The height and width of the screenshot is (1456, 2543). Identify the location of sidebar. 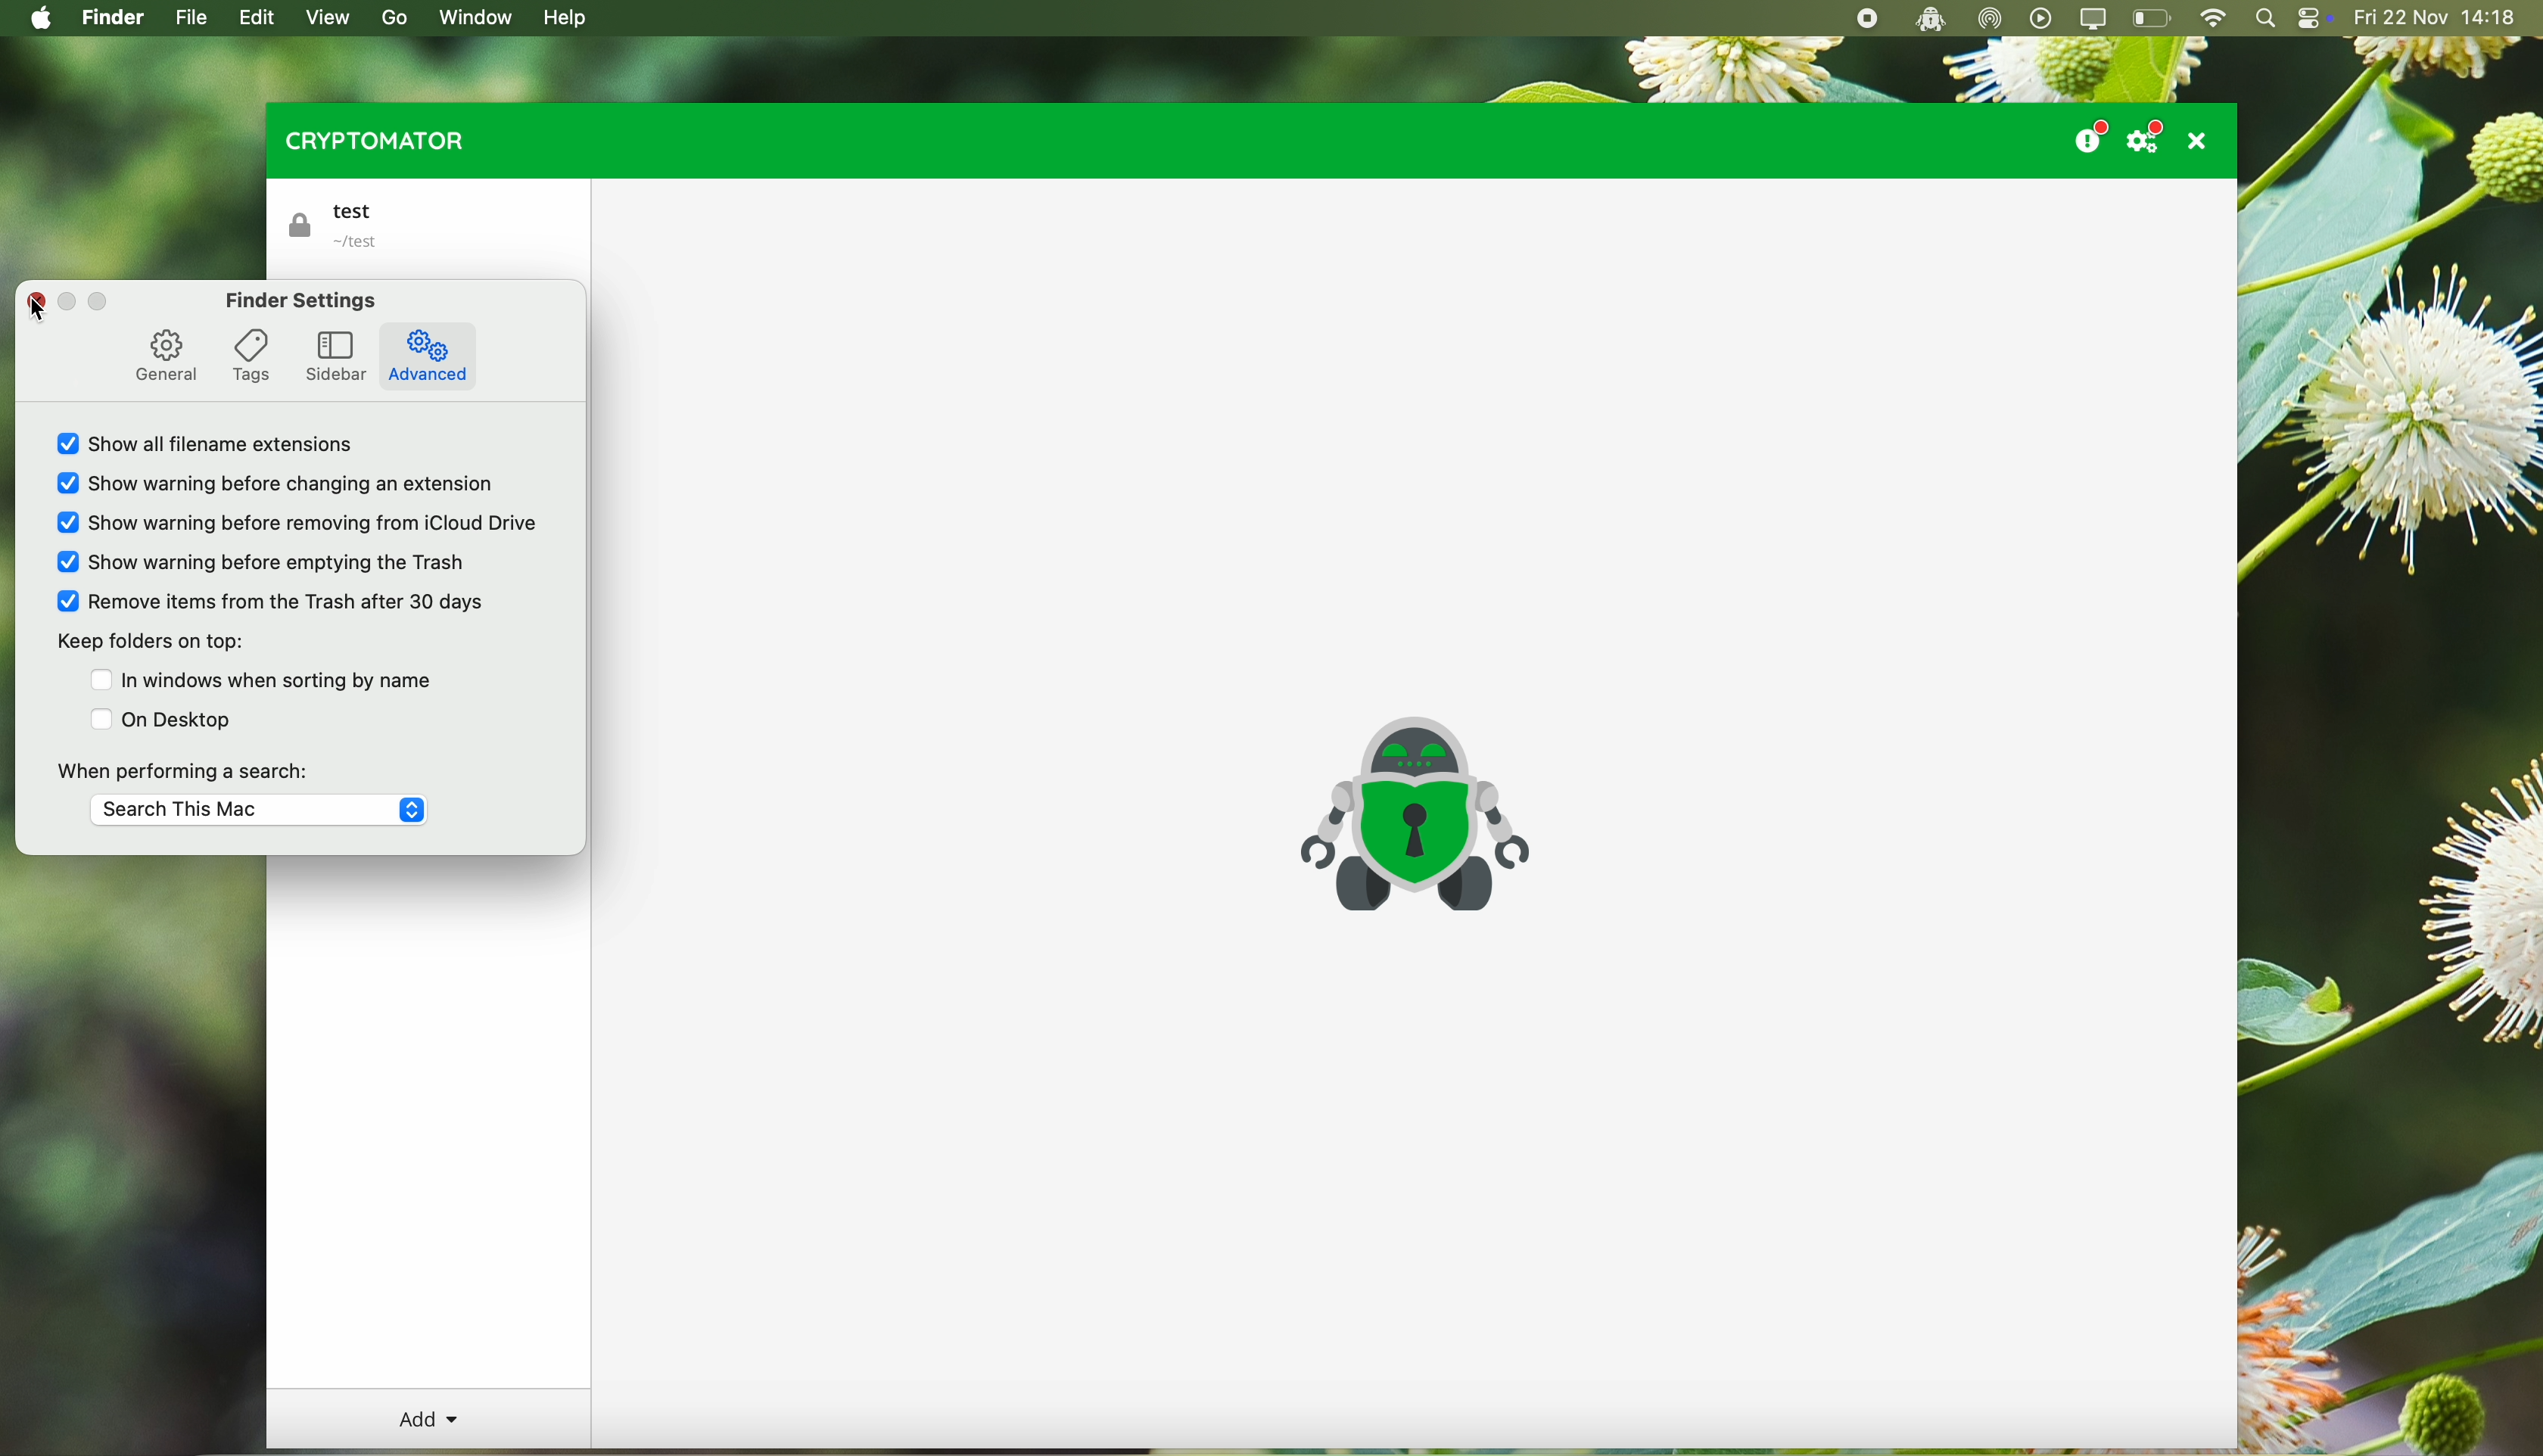
(337, 356).